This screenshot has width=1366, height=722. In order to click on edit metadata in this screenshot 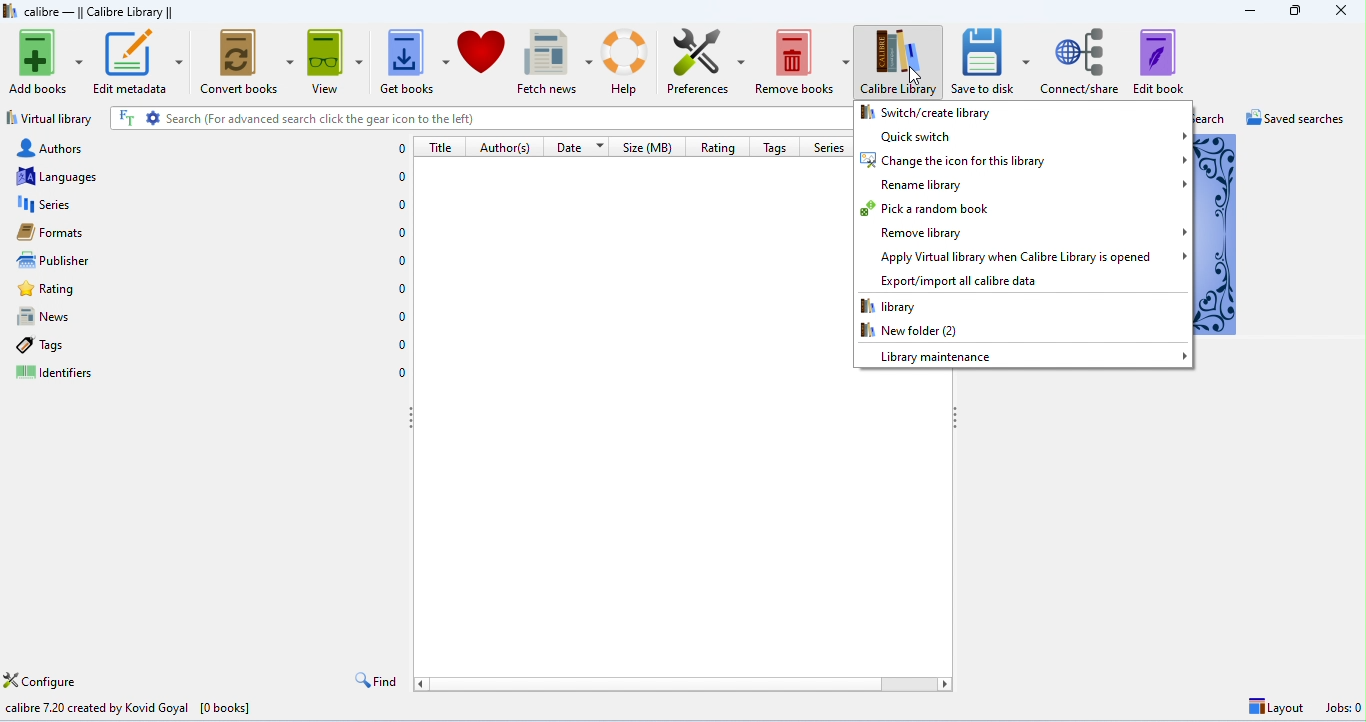, I will do `click(138, 63)`.